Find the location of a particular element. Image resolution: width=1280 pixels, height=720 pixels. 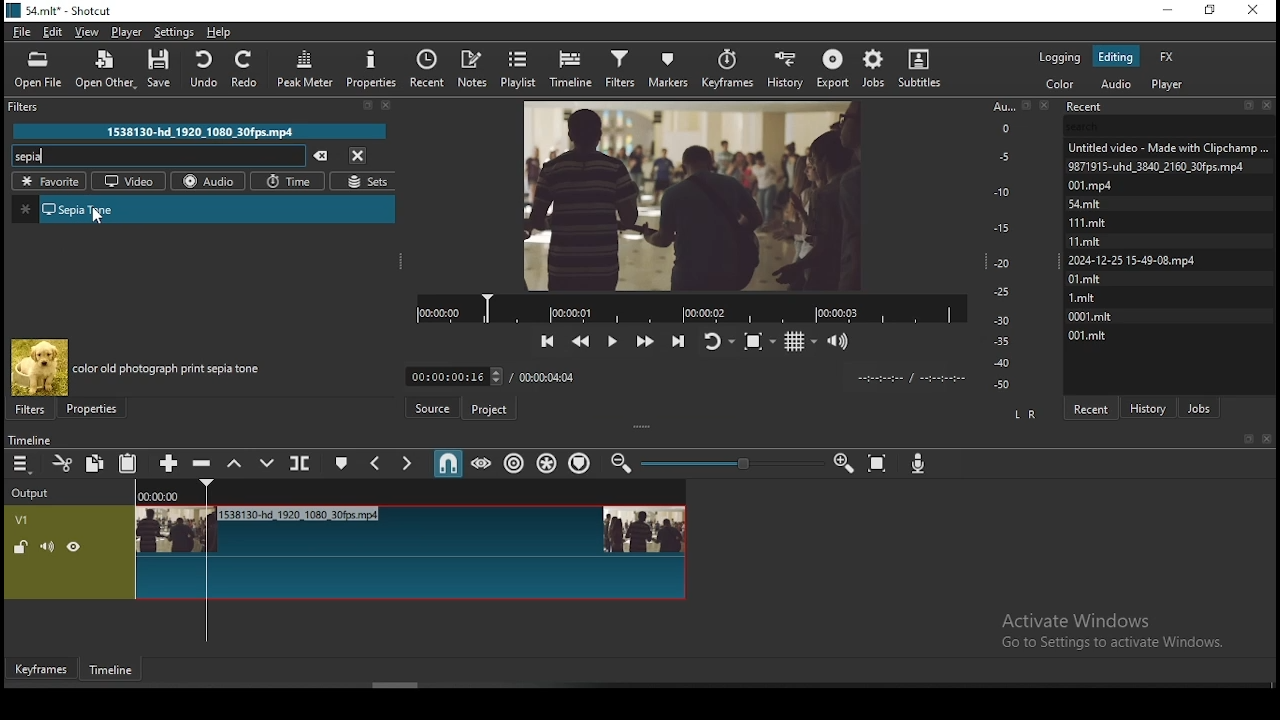

close is located at coordinates (1267, 440).